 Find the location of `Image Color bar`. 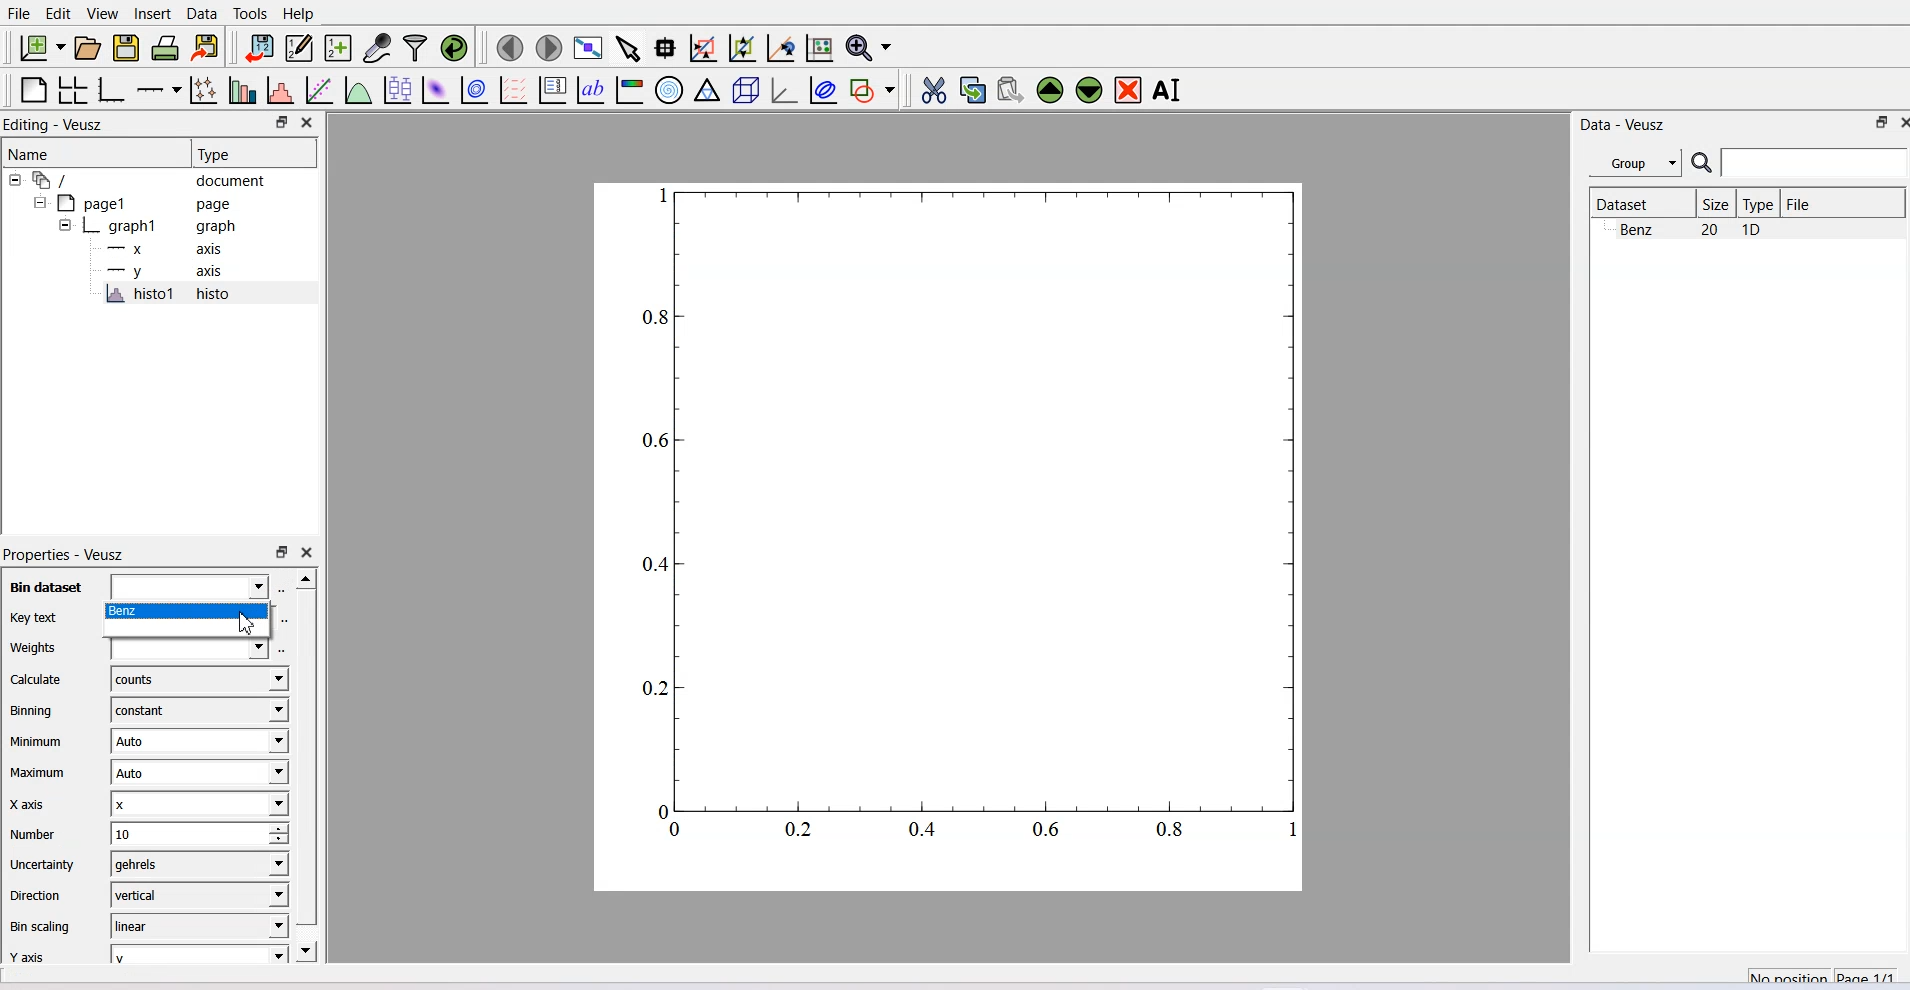

Image Color bar is located at coordinates (630, 91).